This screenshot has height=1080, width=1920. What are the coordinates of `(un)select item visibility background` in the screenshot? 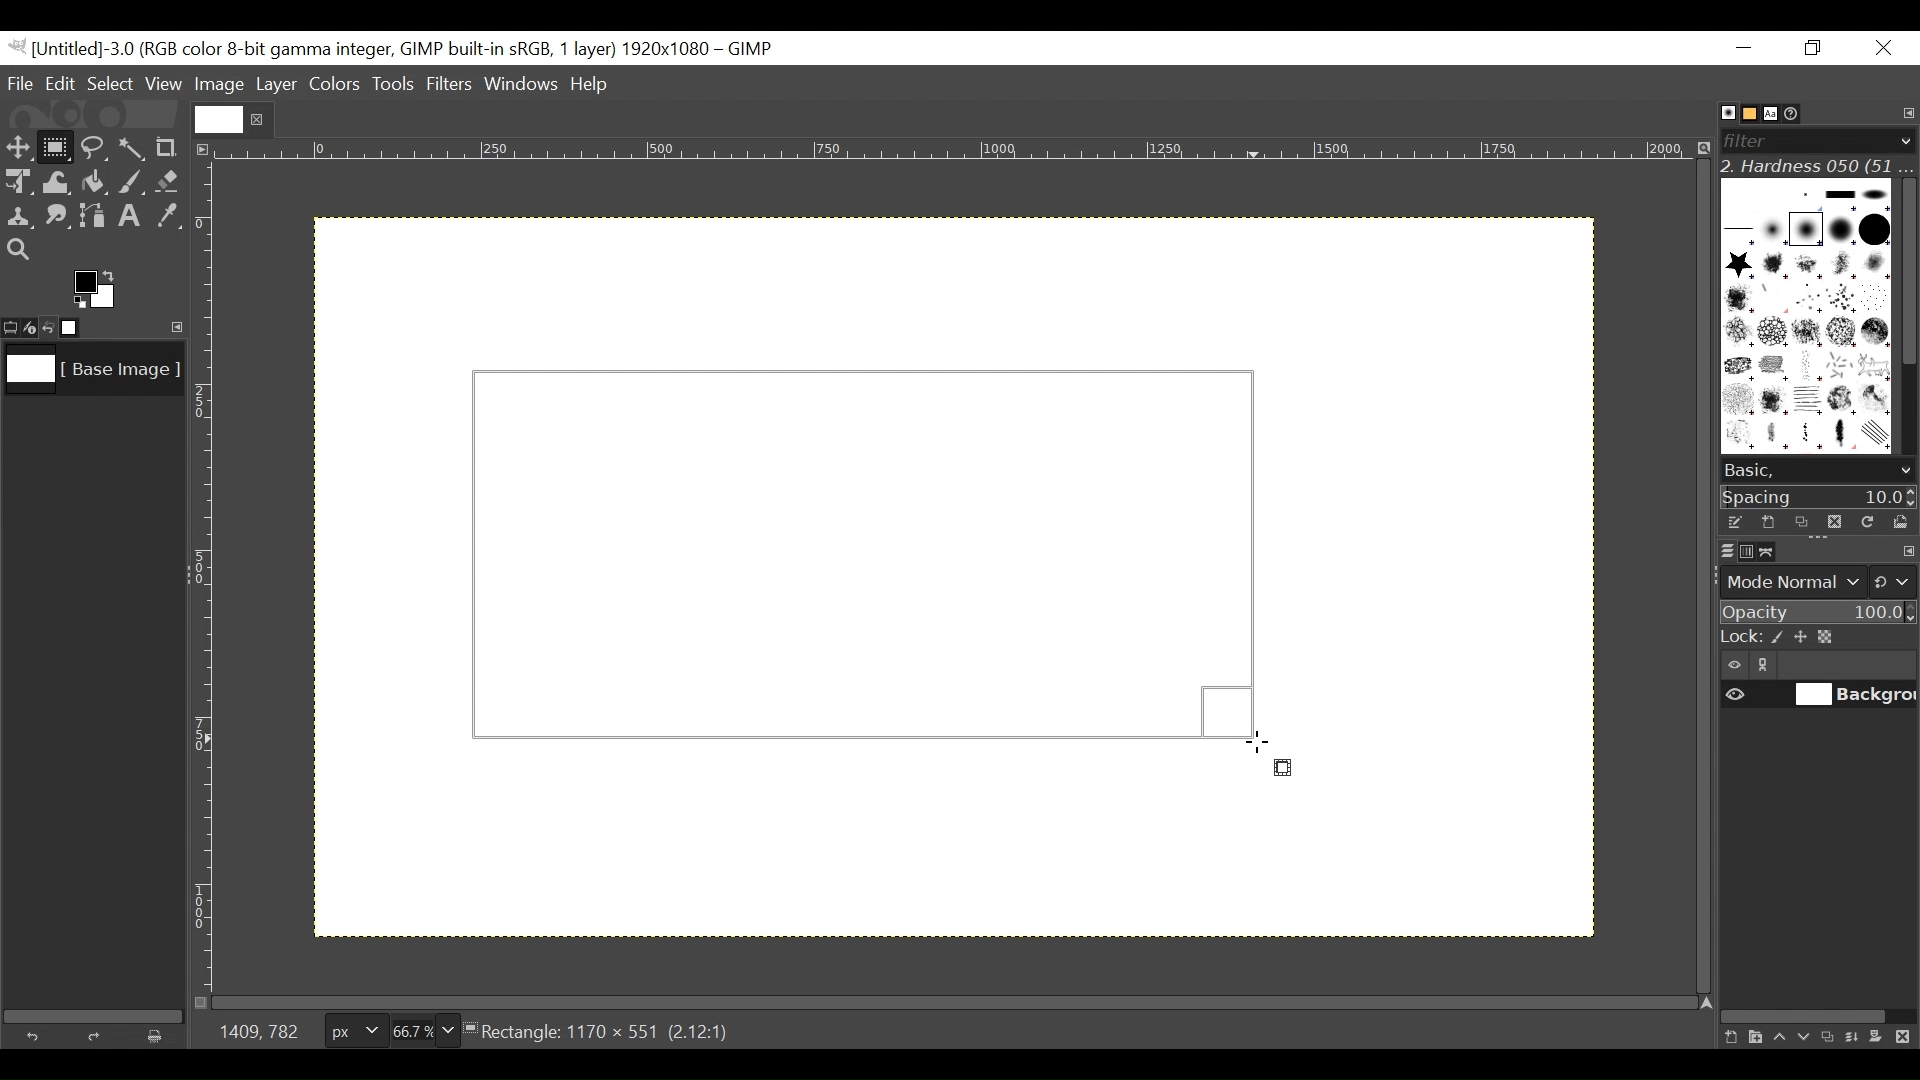 It's located at (1819, 697).